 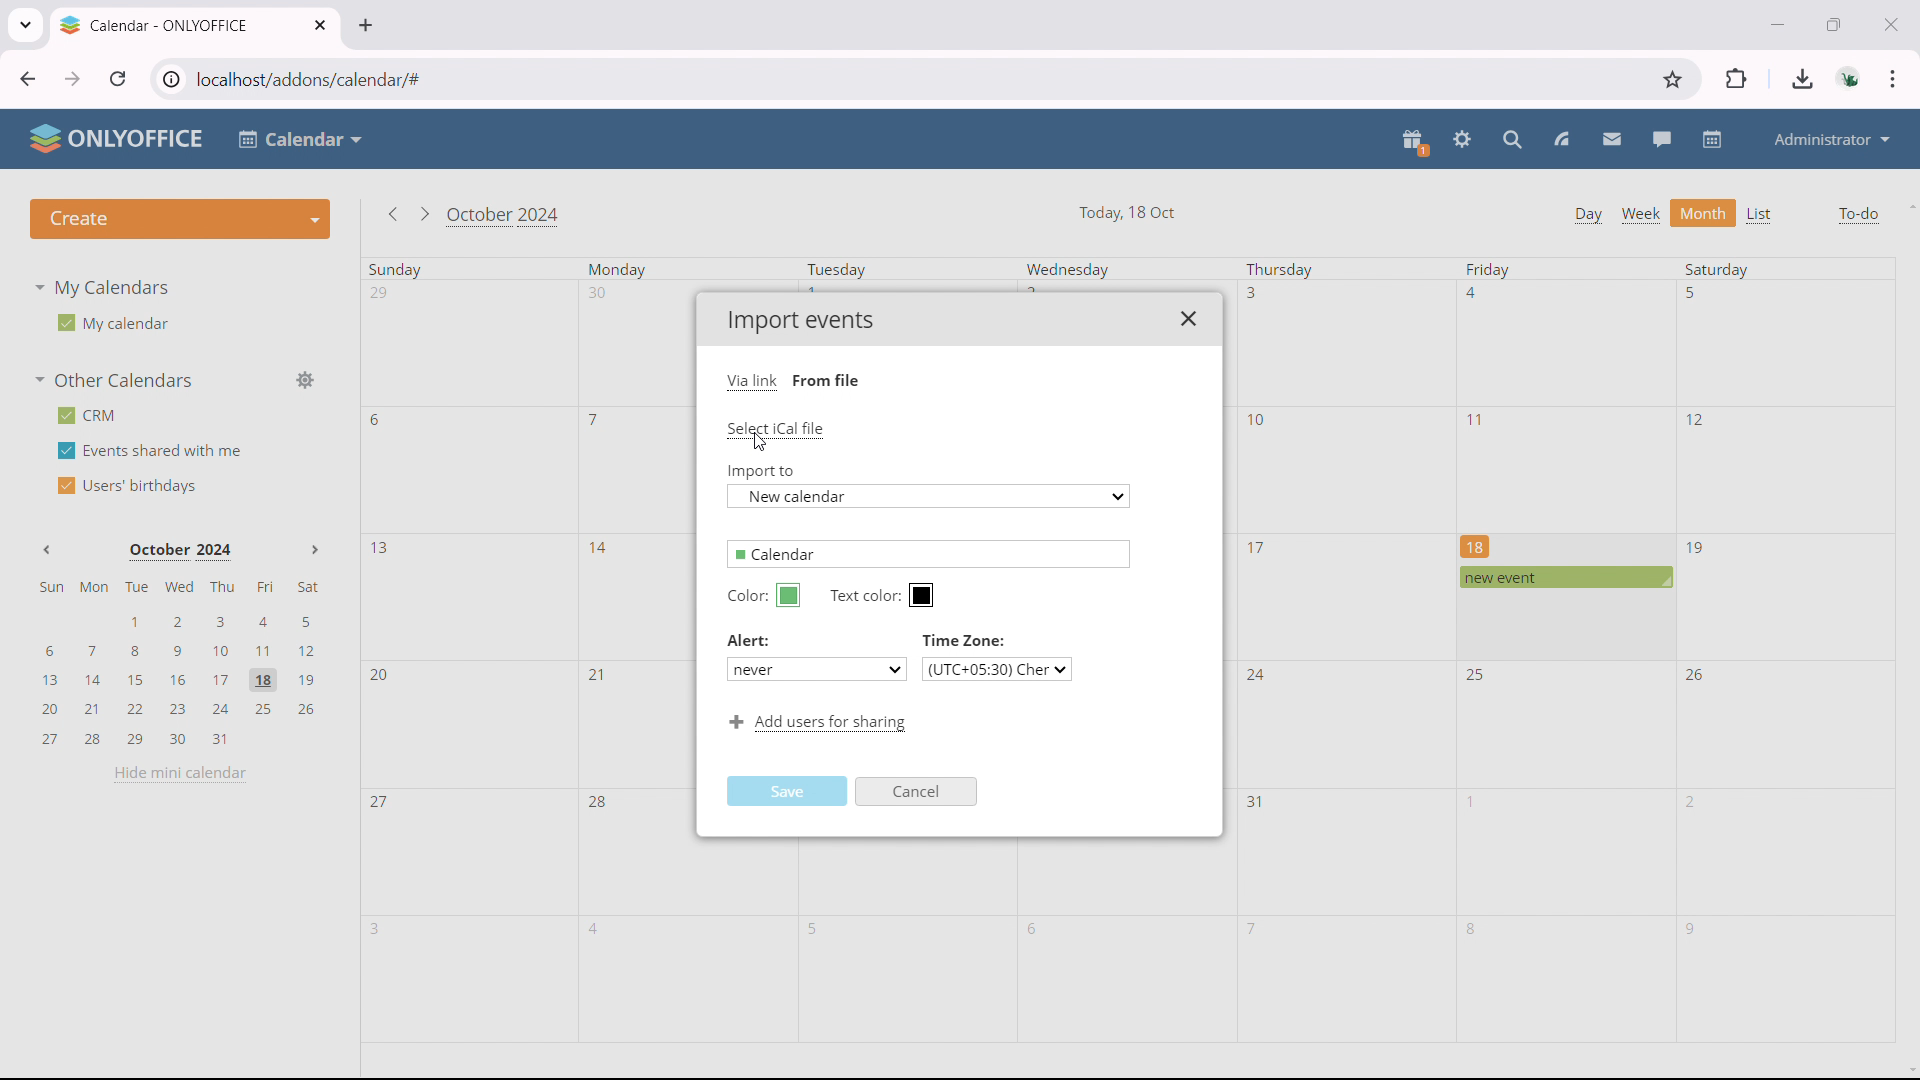 I want to click on 1, so click(x=1474, y=802).